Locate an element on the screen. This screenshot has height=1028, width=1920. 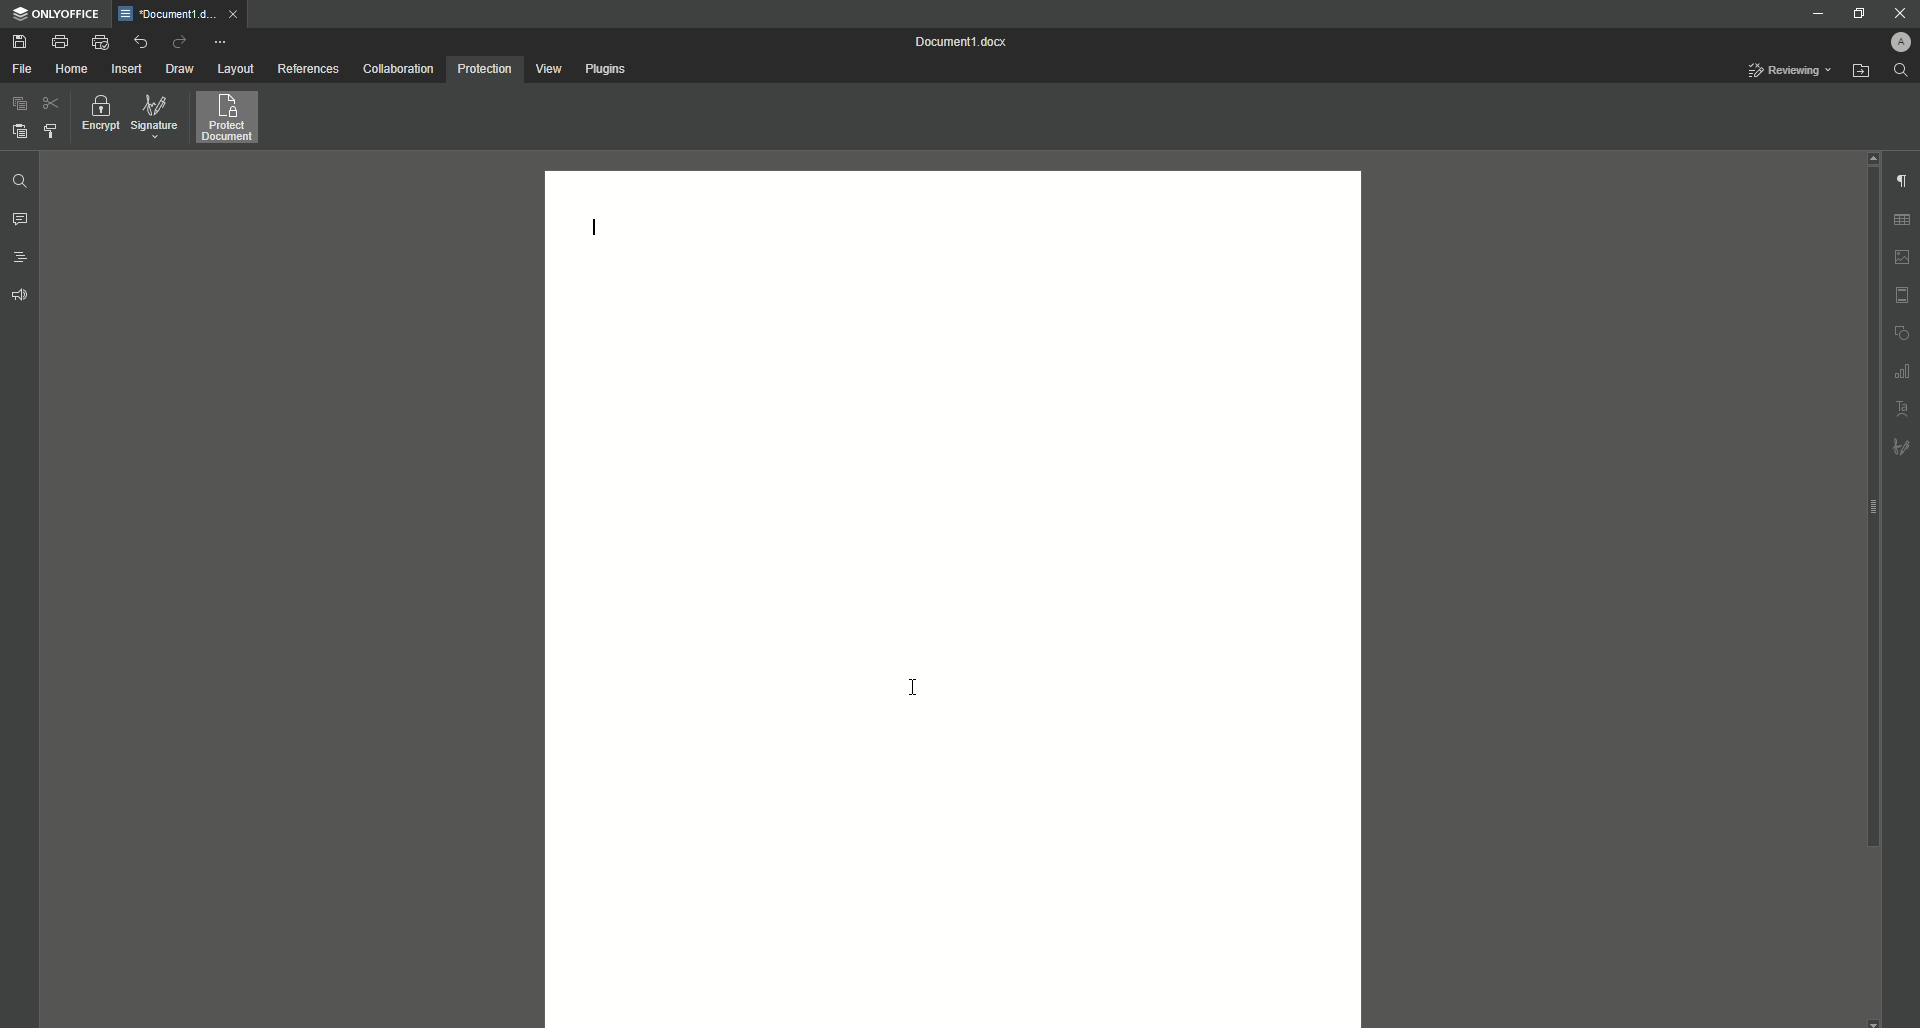
Print is located at coordinates (57, 42).